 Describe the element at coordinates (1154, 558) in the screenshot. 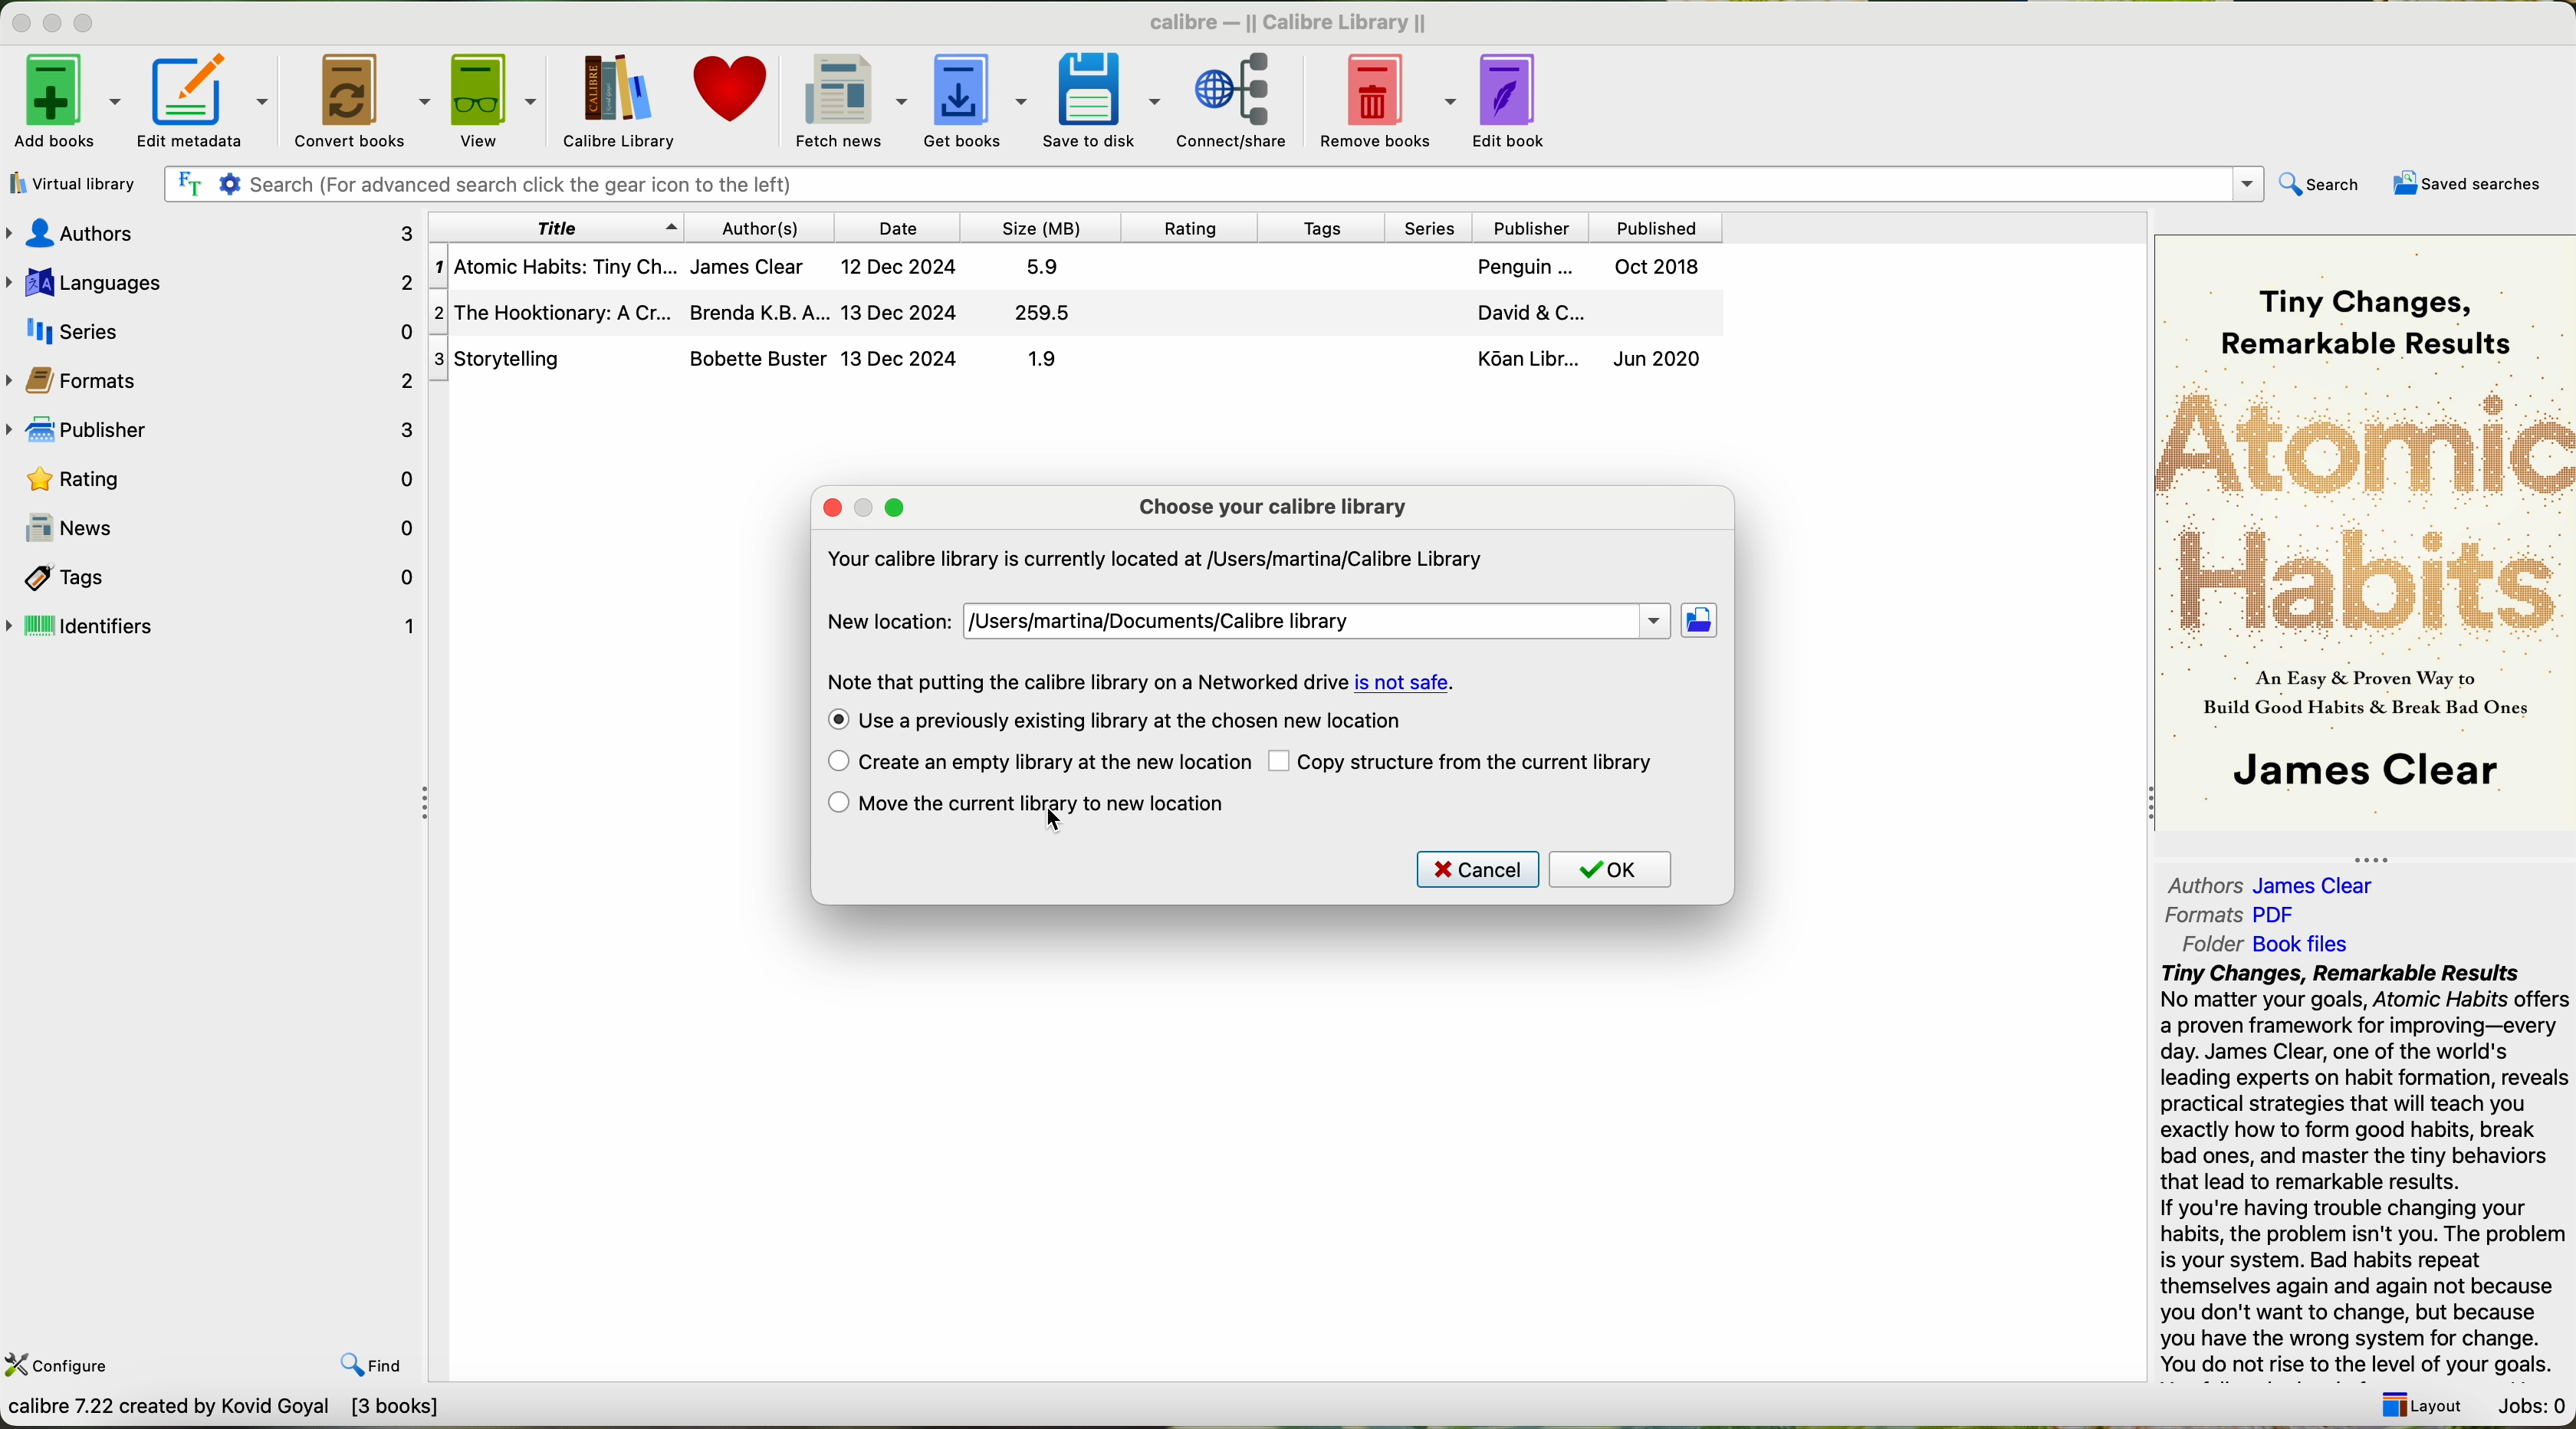

I see `your calibre library is currently located at user/martina/Calibre Library` at that location.